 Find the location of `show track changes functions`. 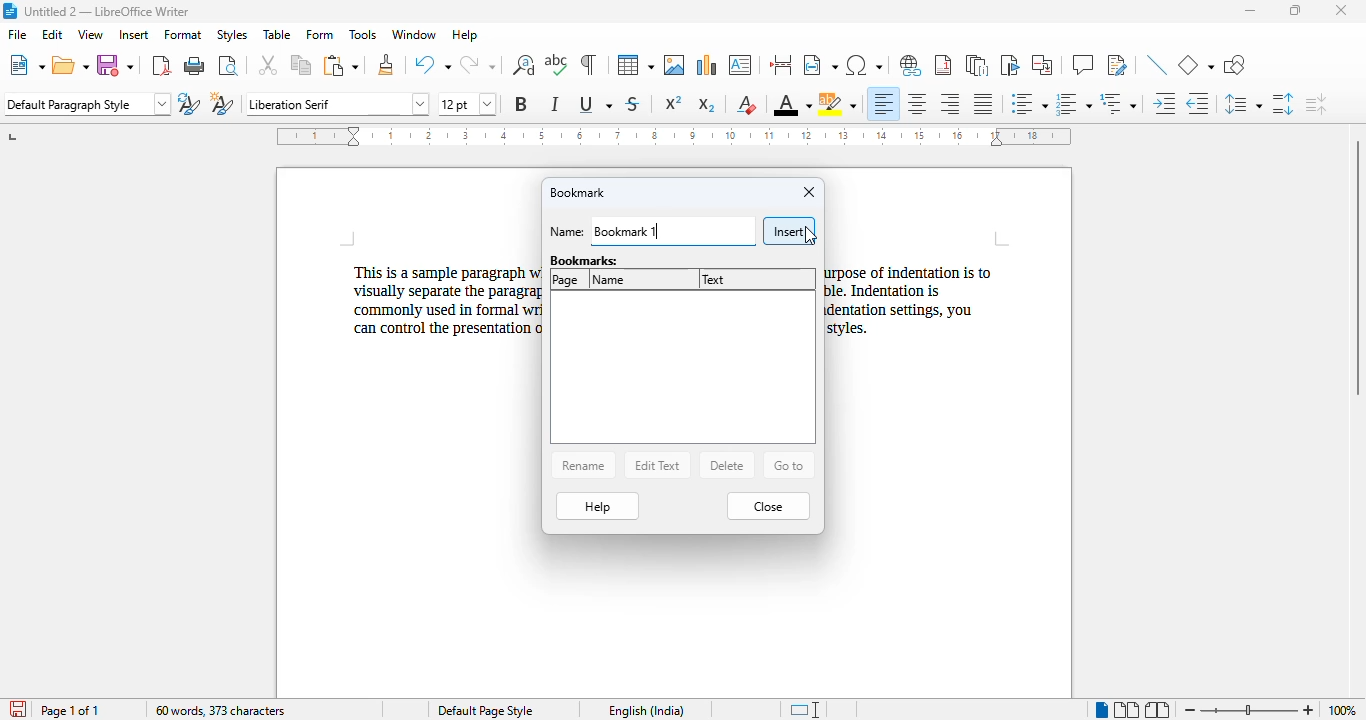

show track changes functions is located at coordinates (1117, 65).